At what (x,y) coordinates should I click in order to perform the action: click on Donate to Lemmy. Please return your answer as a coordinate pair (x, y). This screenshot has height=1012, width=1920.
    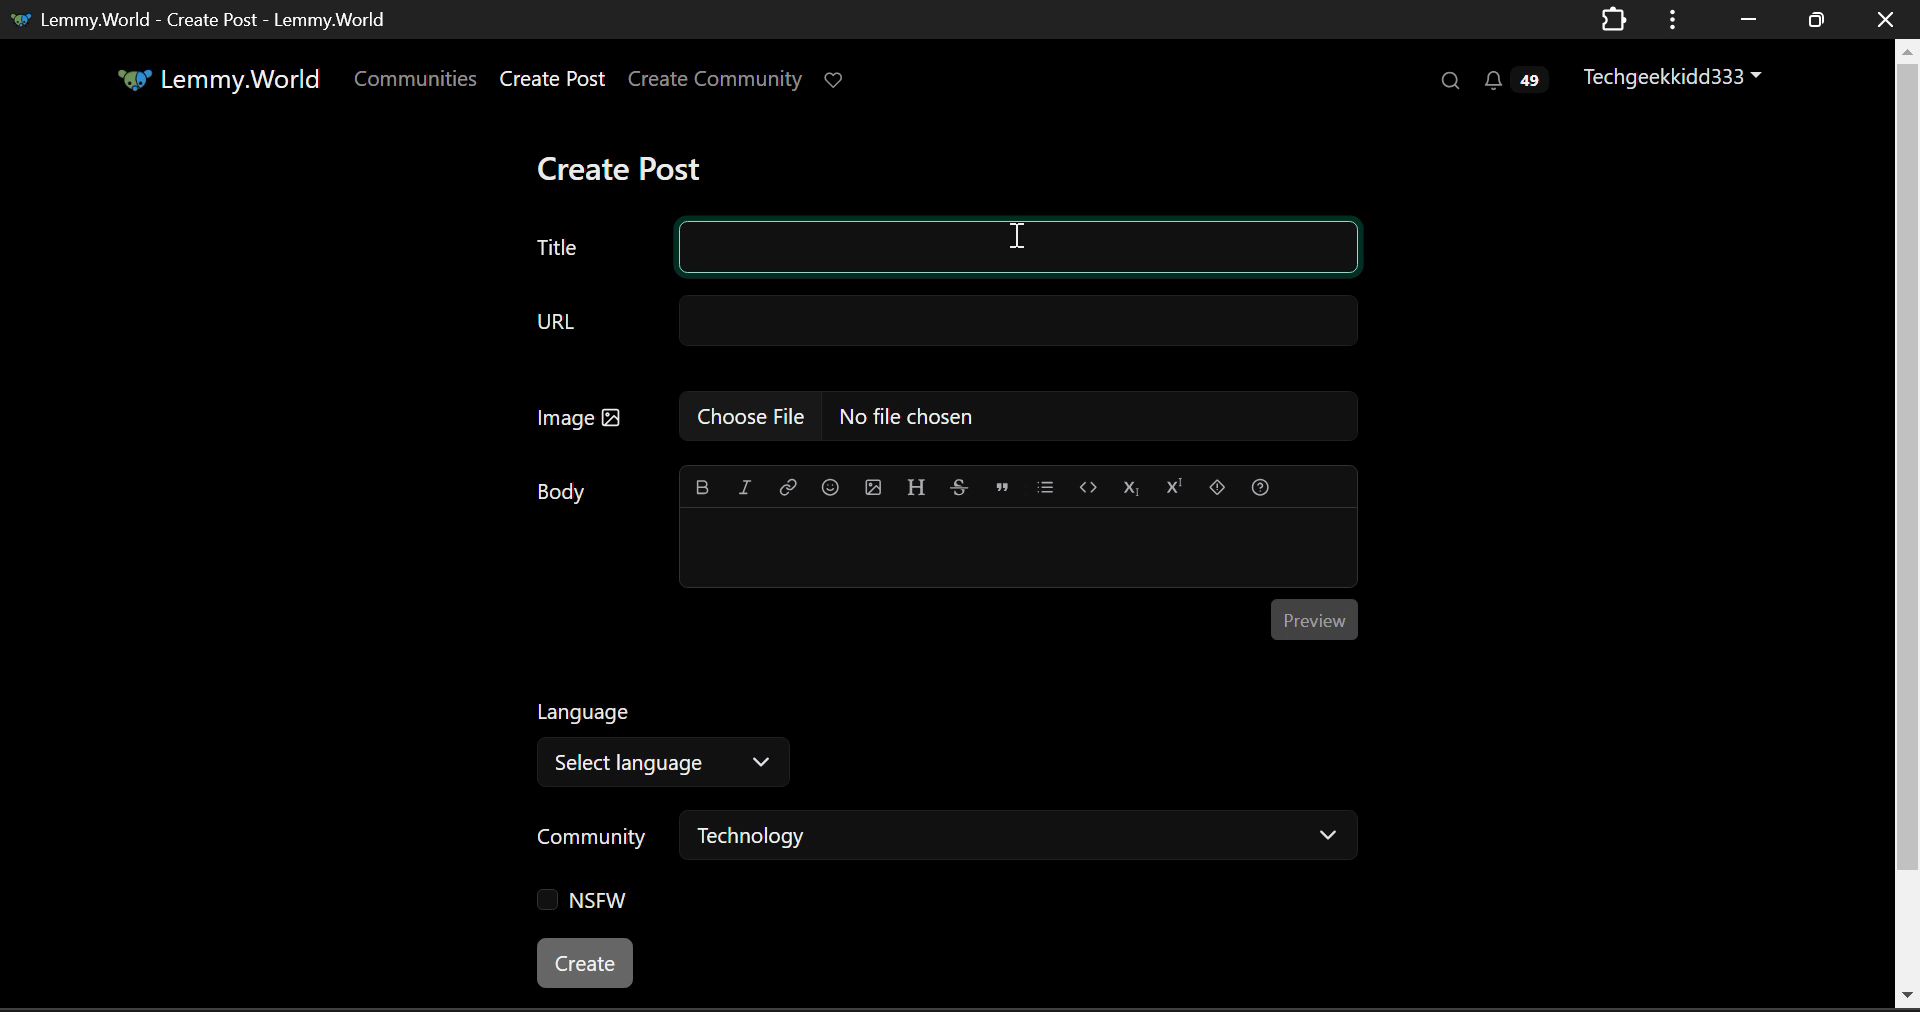
    Looking at the image, I should click on (835, 82).